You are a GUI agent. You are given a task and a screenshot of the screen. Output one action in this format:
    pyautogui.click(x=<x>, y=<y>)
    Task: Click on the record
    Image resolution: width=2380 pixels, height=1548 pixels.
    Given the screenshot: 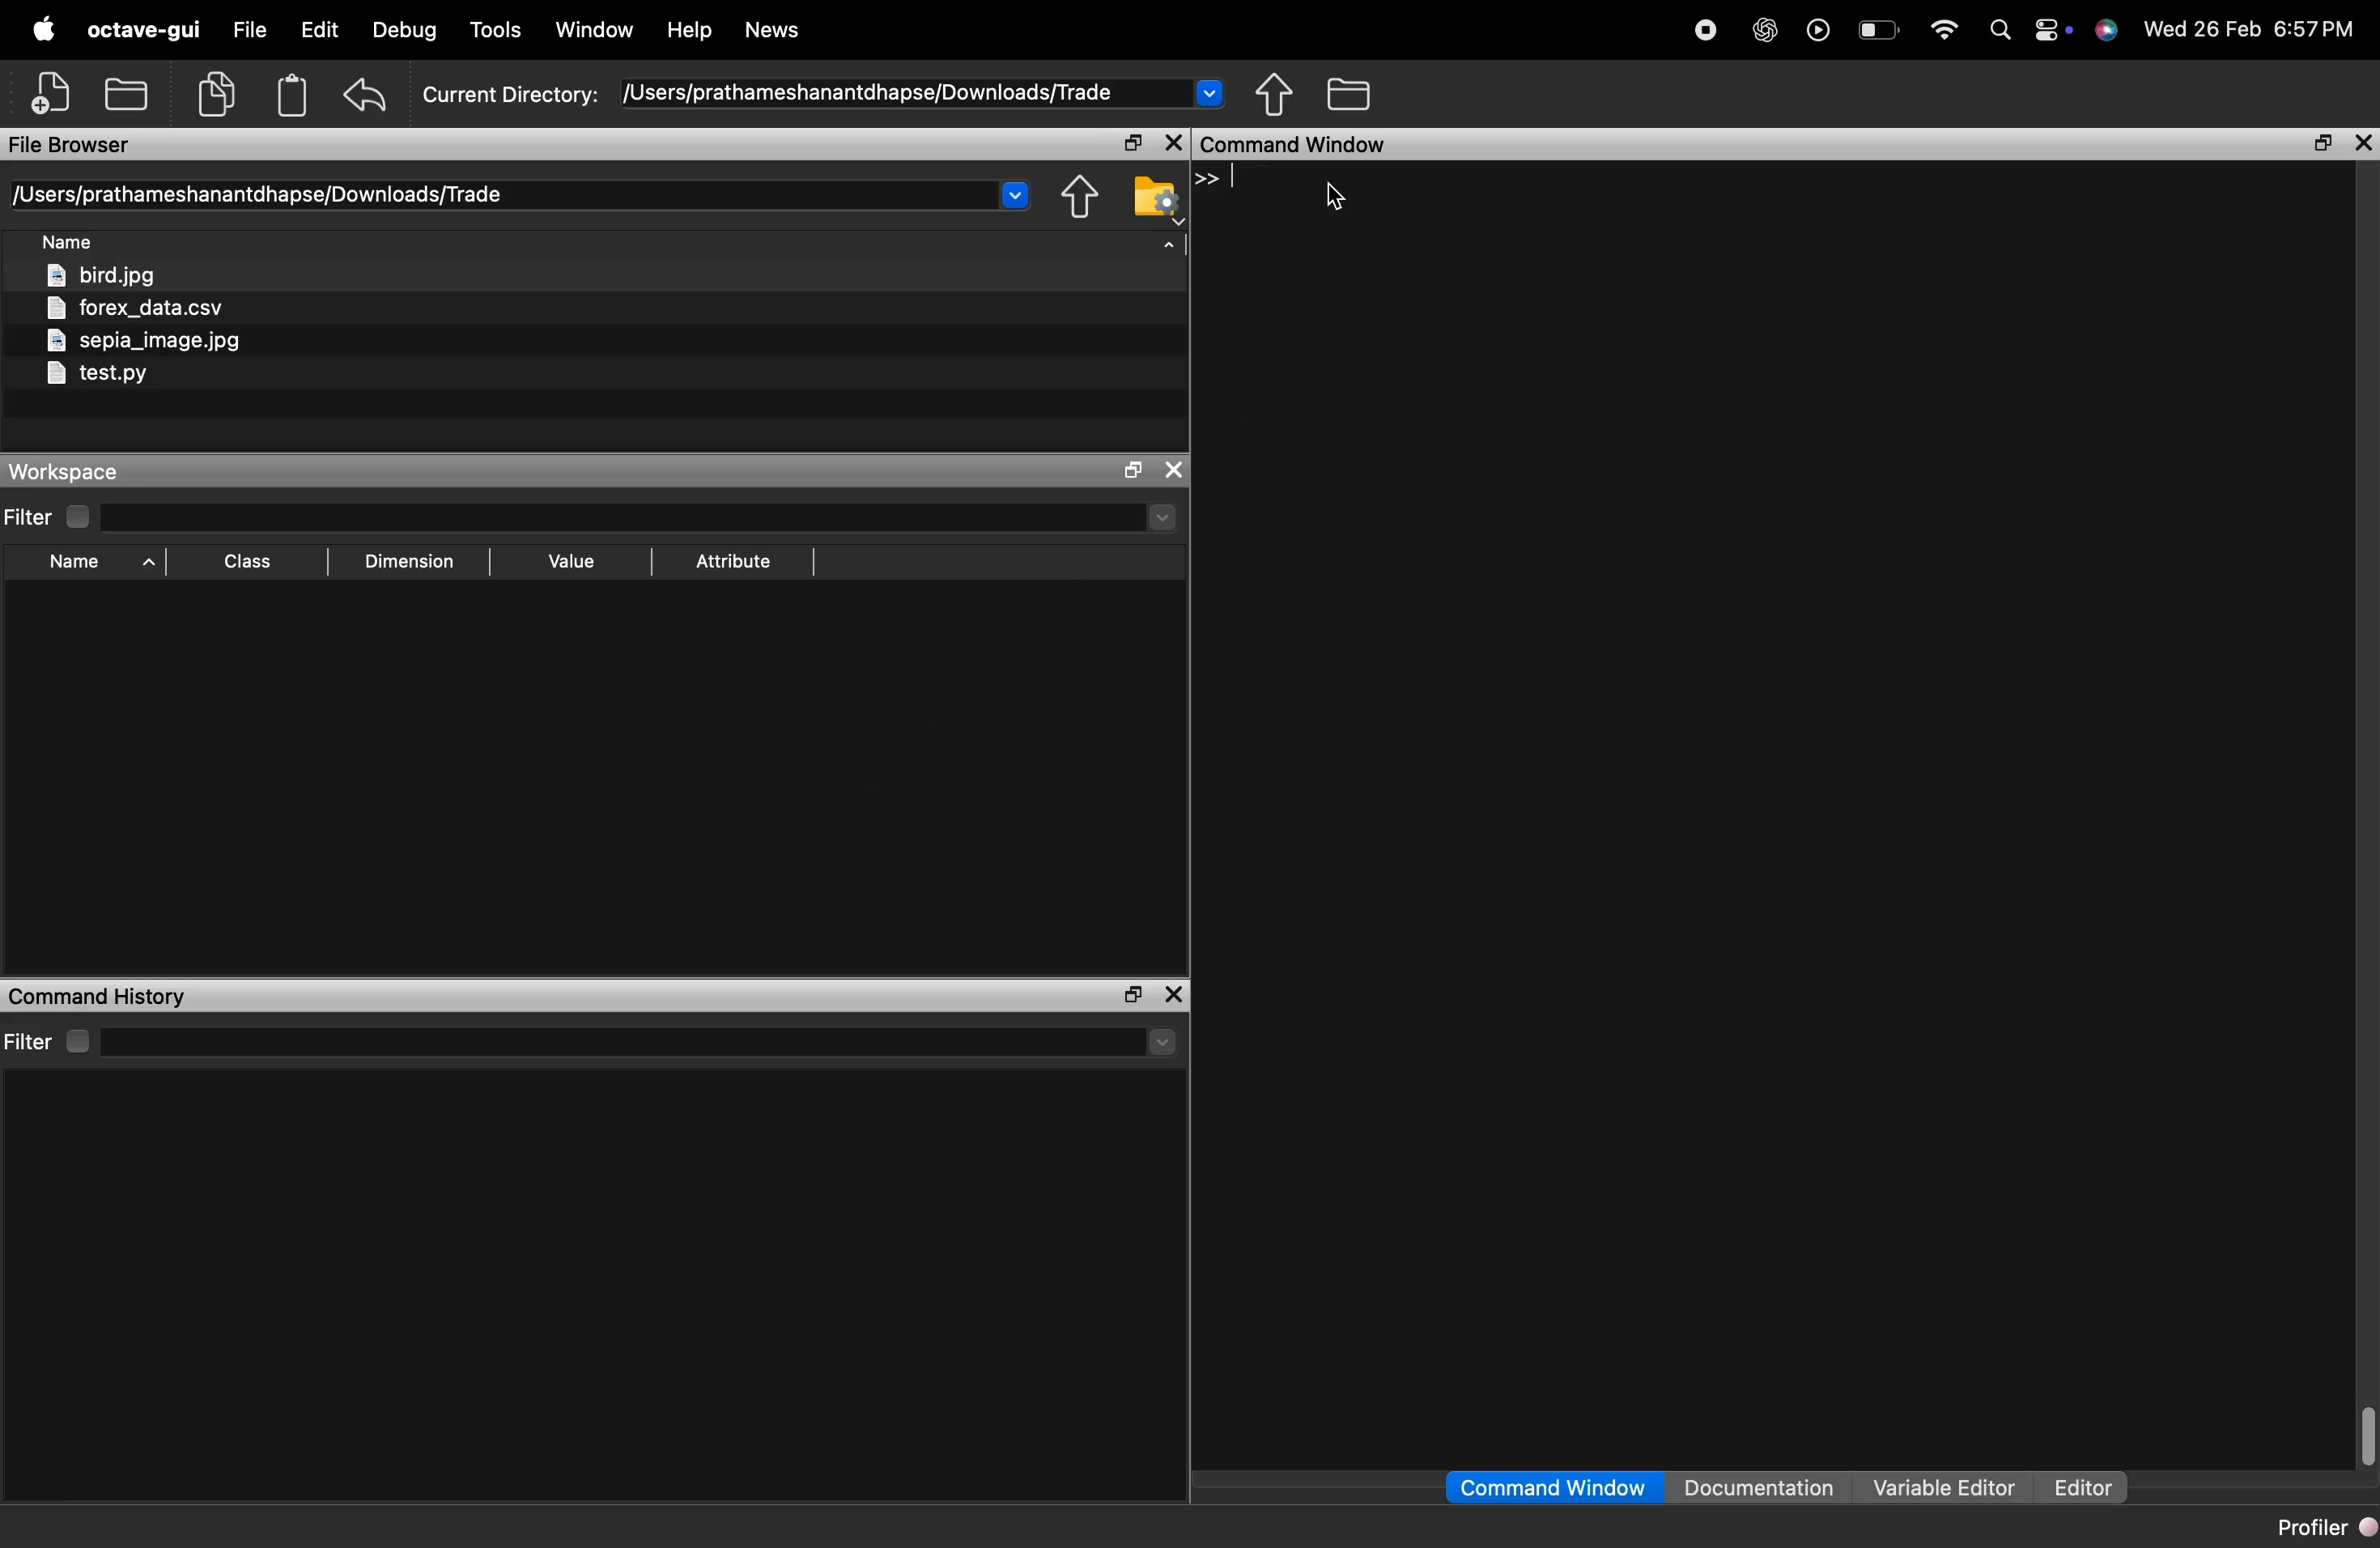 What is the action you would take?
    pyautogui.click(x=1709, y=30)
    